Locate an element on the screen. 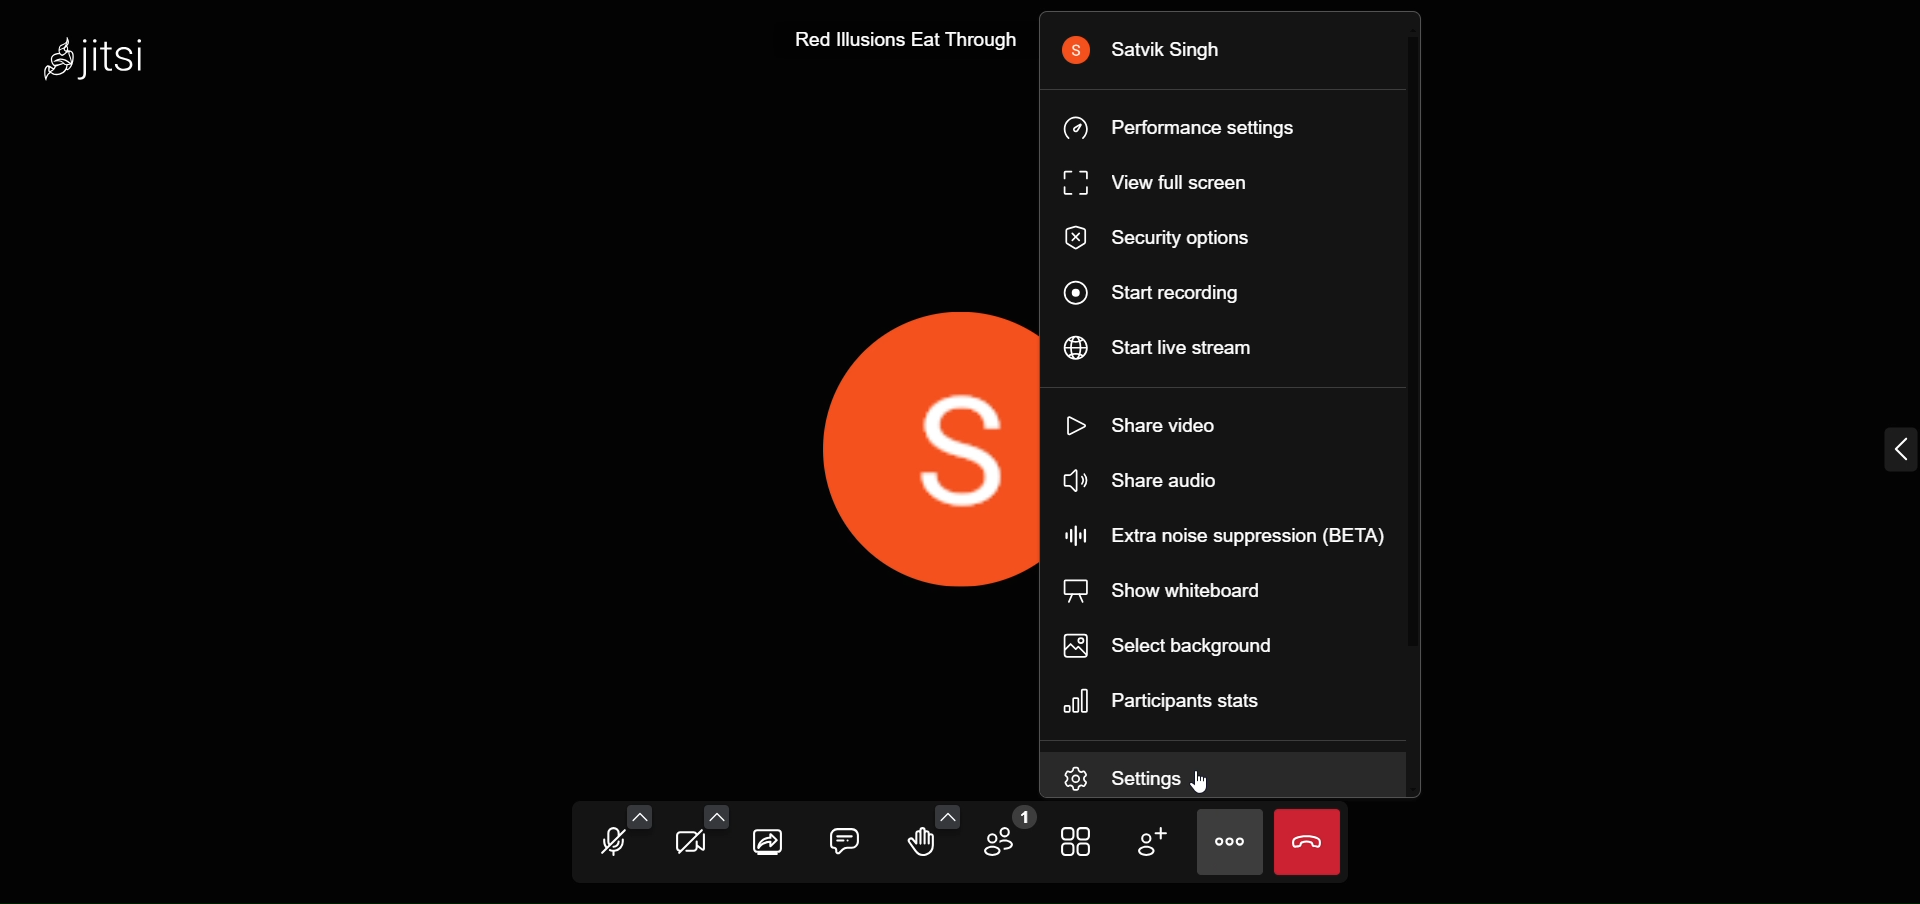 The image size is (1920, 904). start live stream is located at coordinates (1158, 351).